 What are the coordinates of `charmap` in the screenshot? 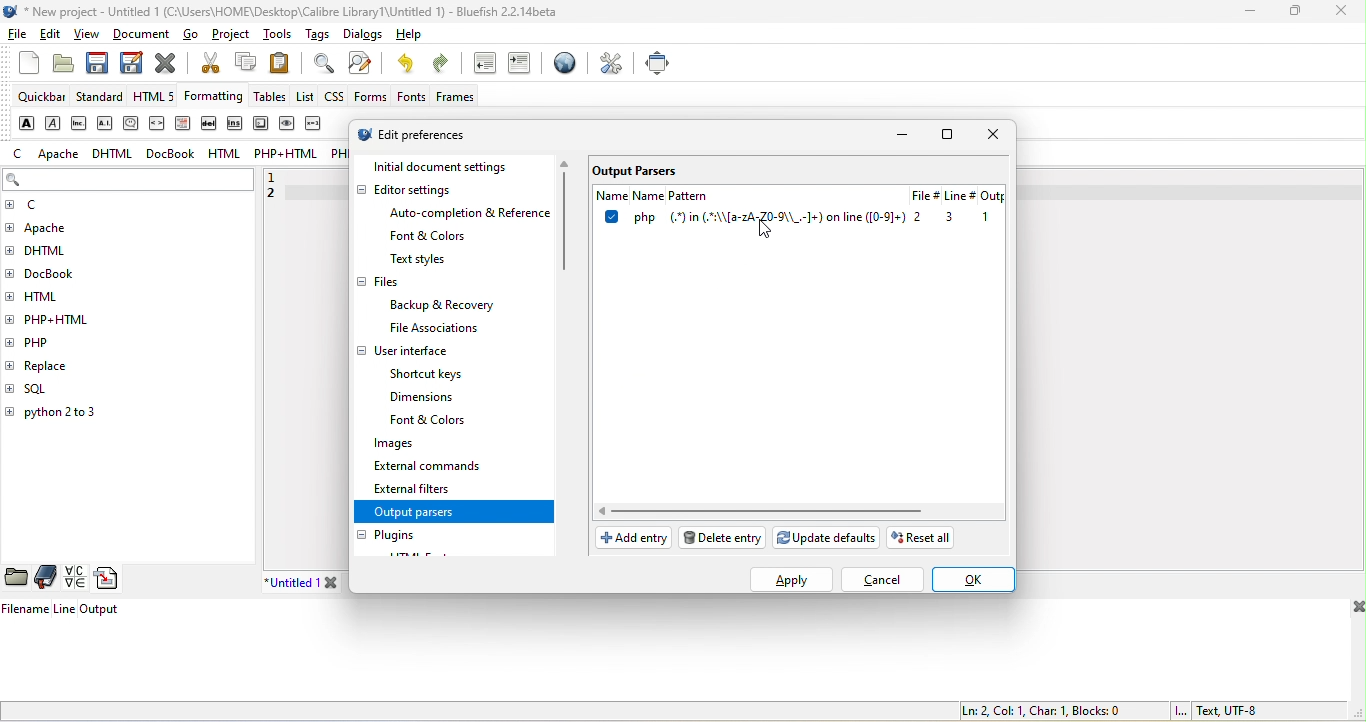 It's located at (74, 578).